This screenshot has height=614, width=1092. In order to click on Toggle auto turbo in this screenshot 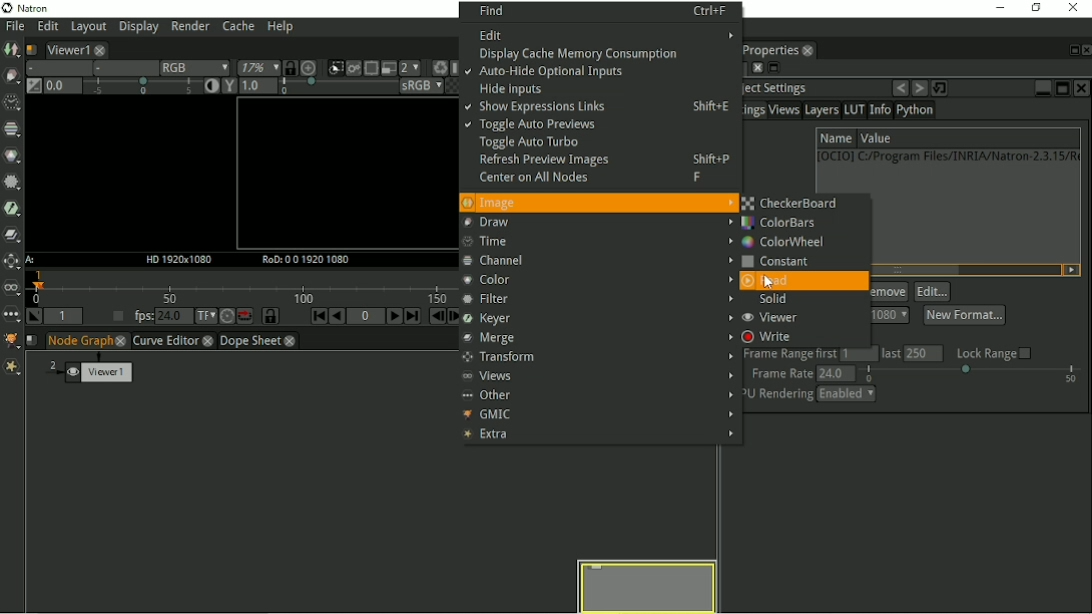, I will do `click(527, 143)`.